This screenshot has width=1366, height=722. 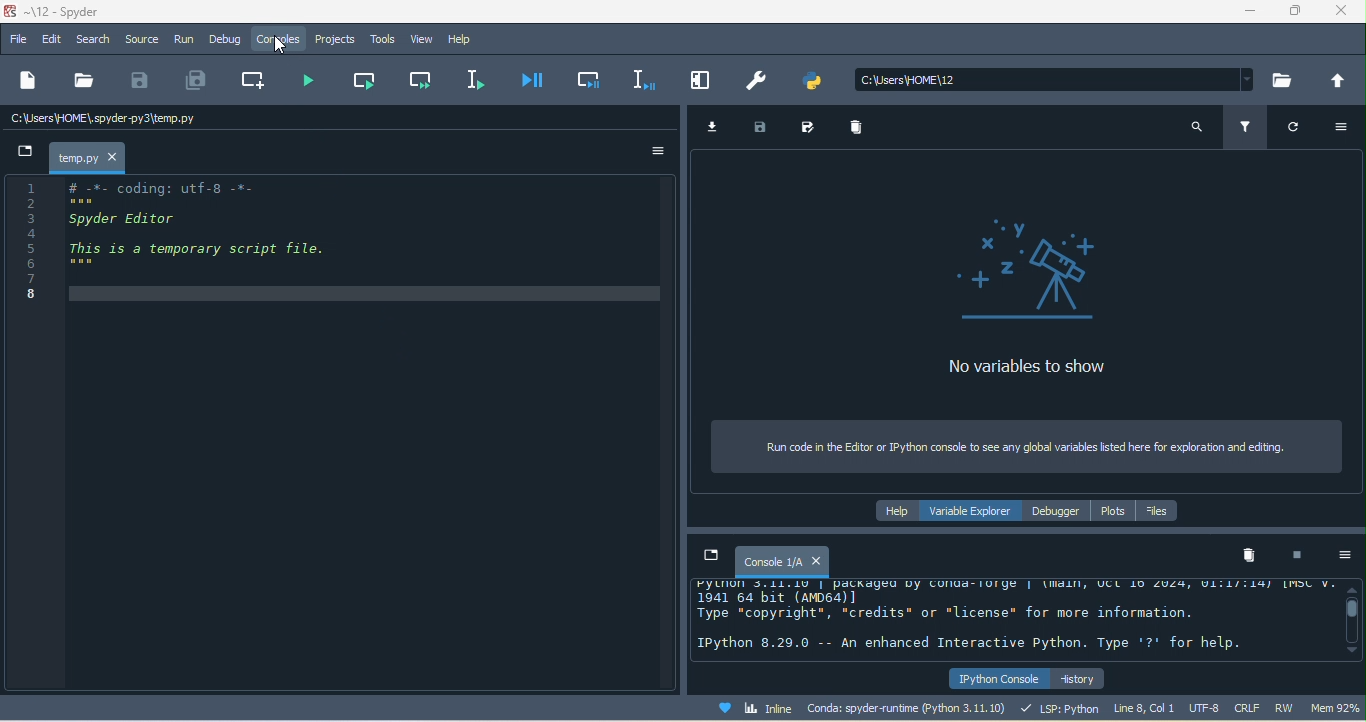 What do you see at coordinates (706, 81) in the screenshot?
I see `maximize current pane` at bounding box center [706, 81].